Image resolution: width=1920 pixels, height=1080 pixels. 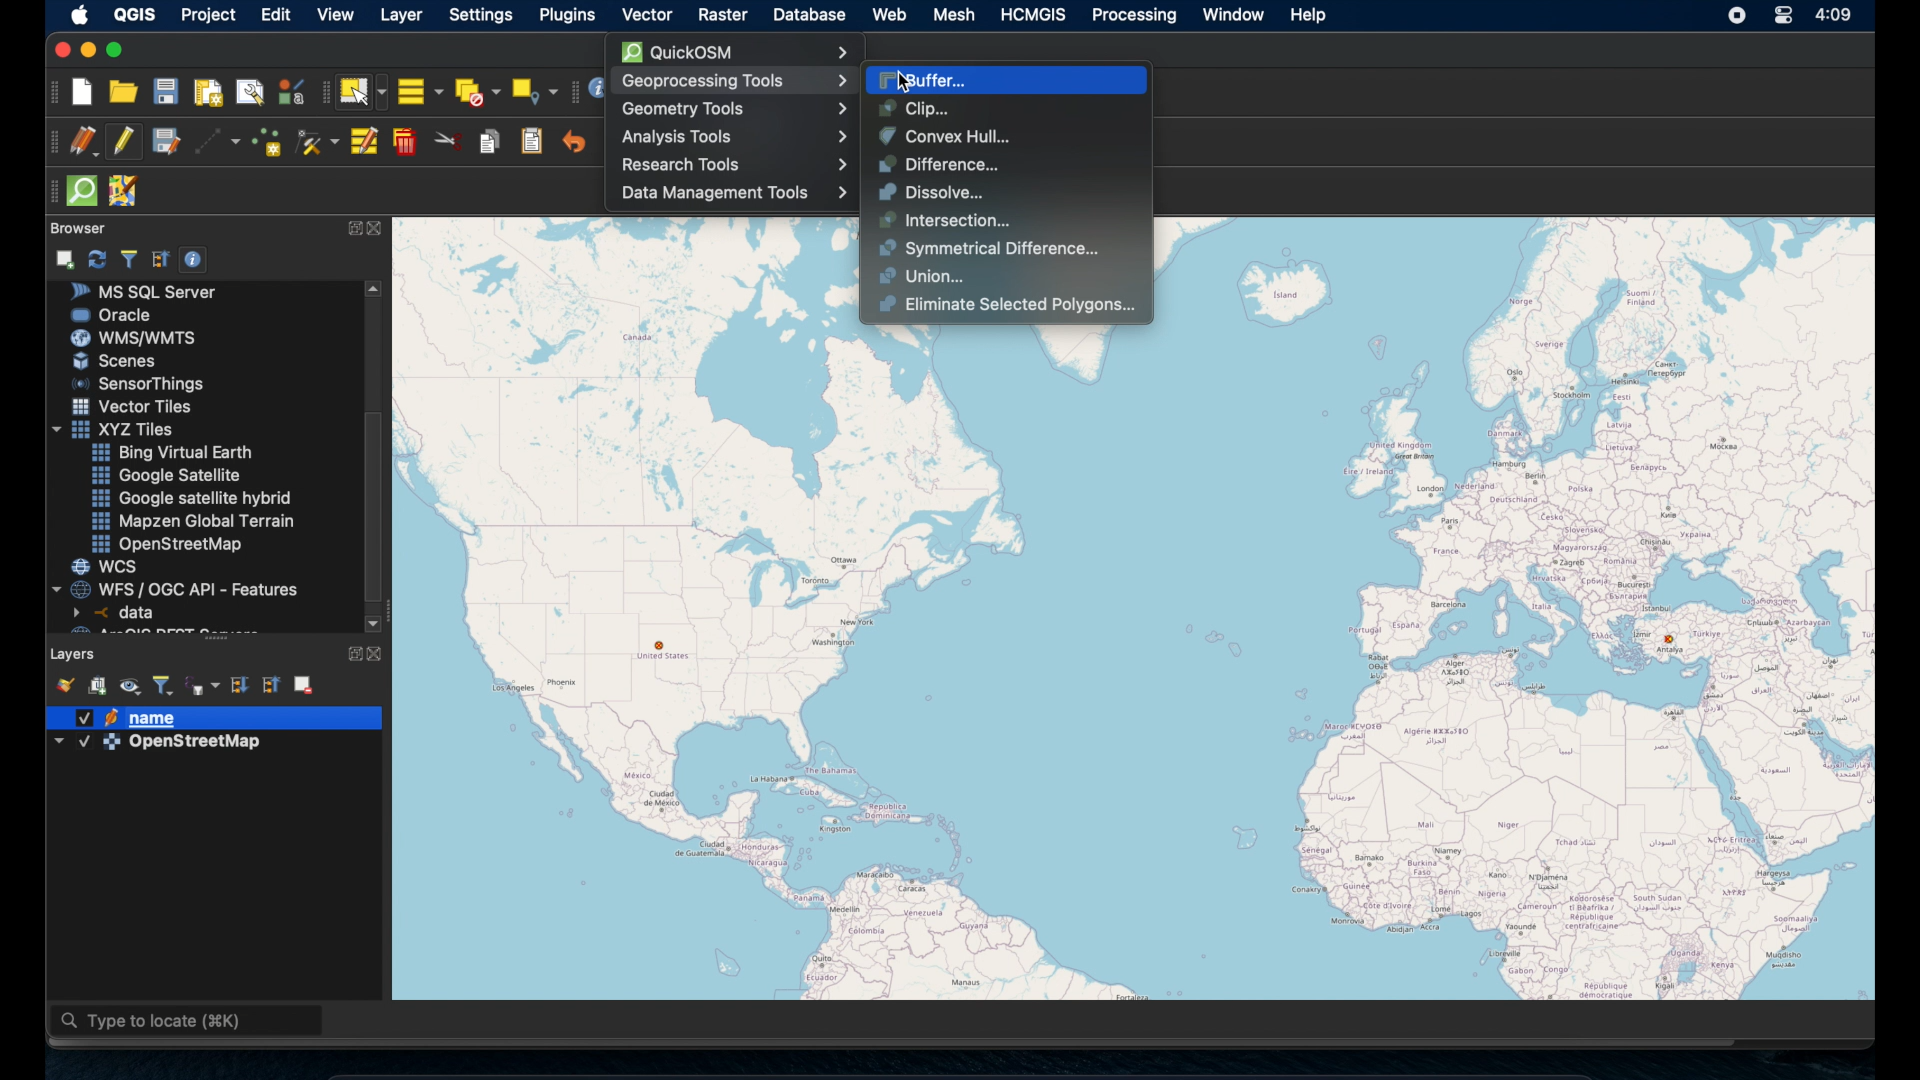 What do you see at coordinates (117, 429) in the screenshot?
I see `xyz tiles menu` at bounding box center [117, 429].